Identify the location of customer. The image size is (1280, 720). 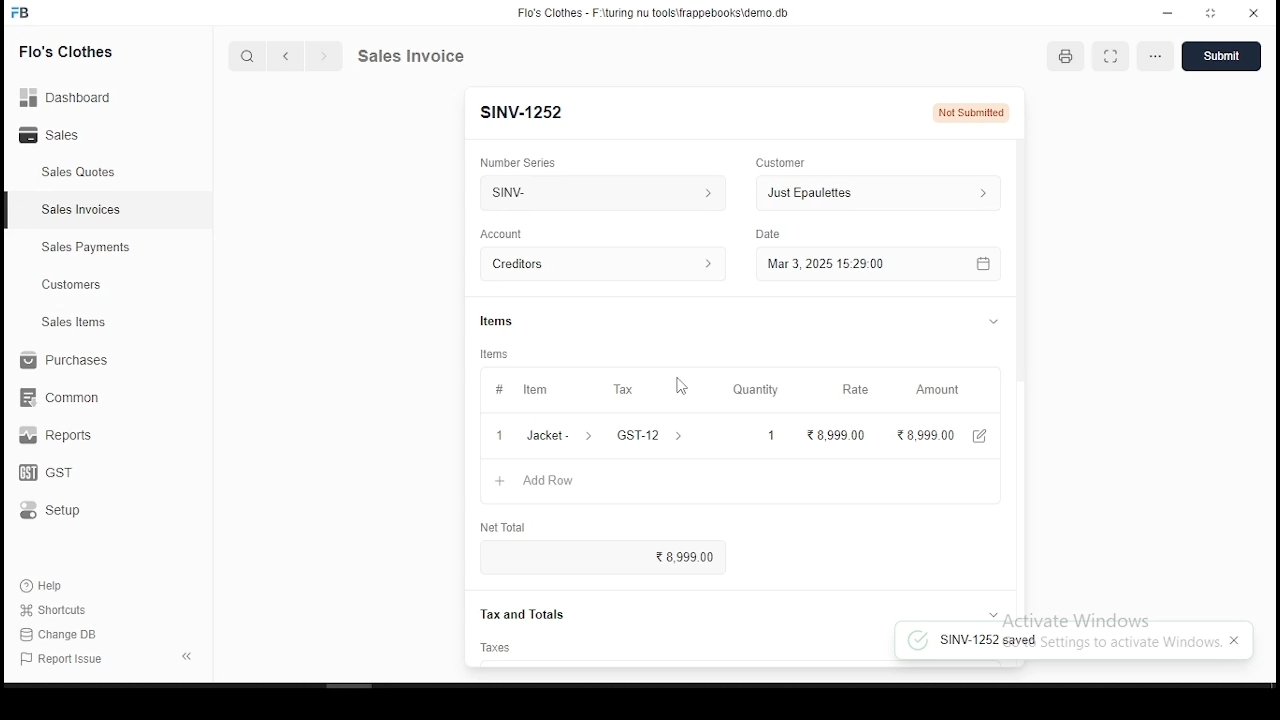
(787, 158).